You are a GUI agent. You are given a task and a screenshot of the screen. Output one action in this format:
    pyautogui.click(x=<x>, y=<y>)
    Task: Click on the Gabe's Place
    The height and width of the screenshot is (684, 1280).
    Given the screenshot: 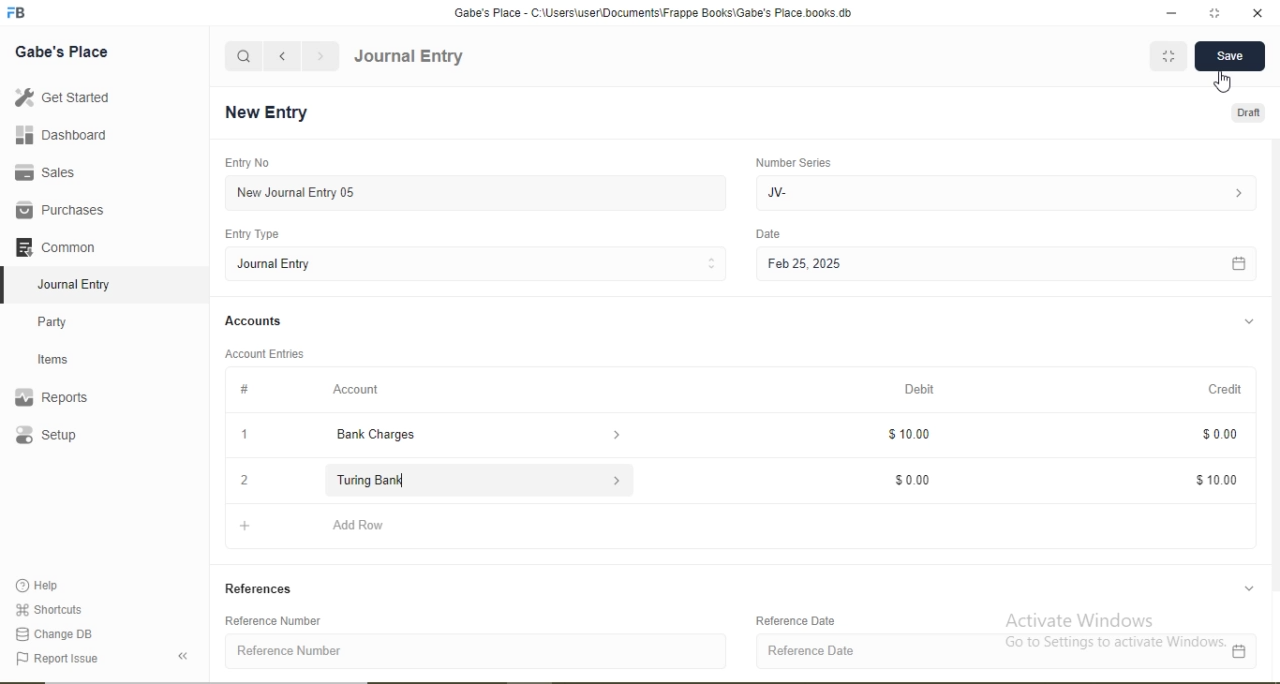 What is the action you would take?
    pyautogui.click(x=64, y=51)
    